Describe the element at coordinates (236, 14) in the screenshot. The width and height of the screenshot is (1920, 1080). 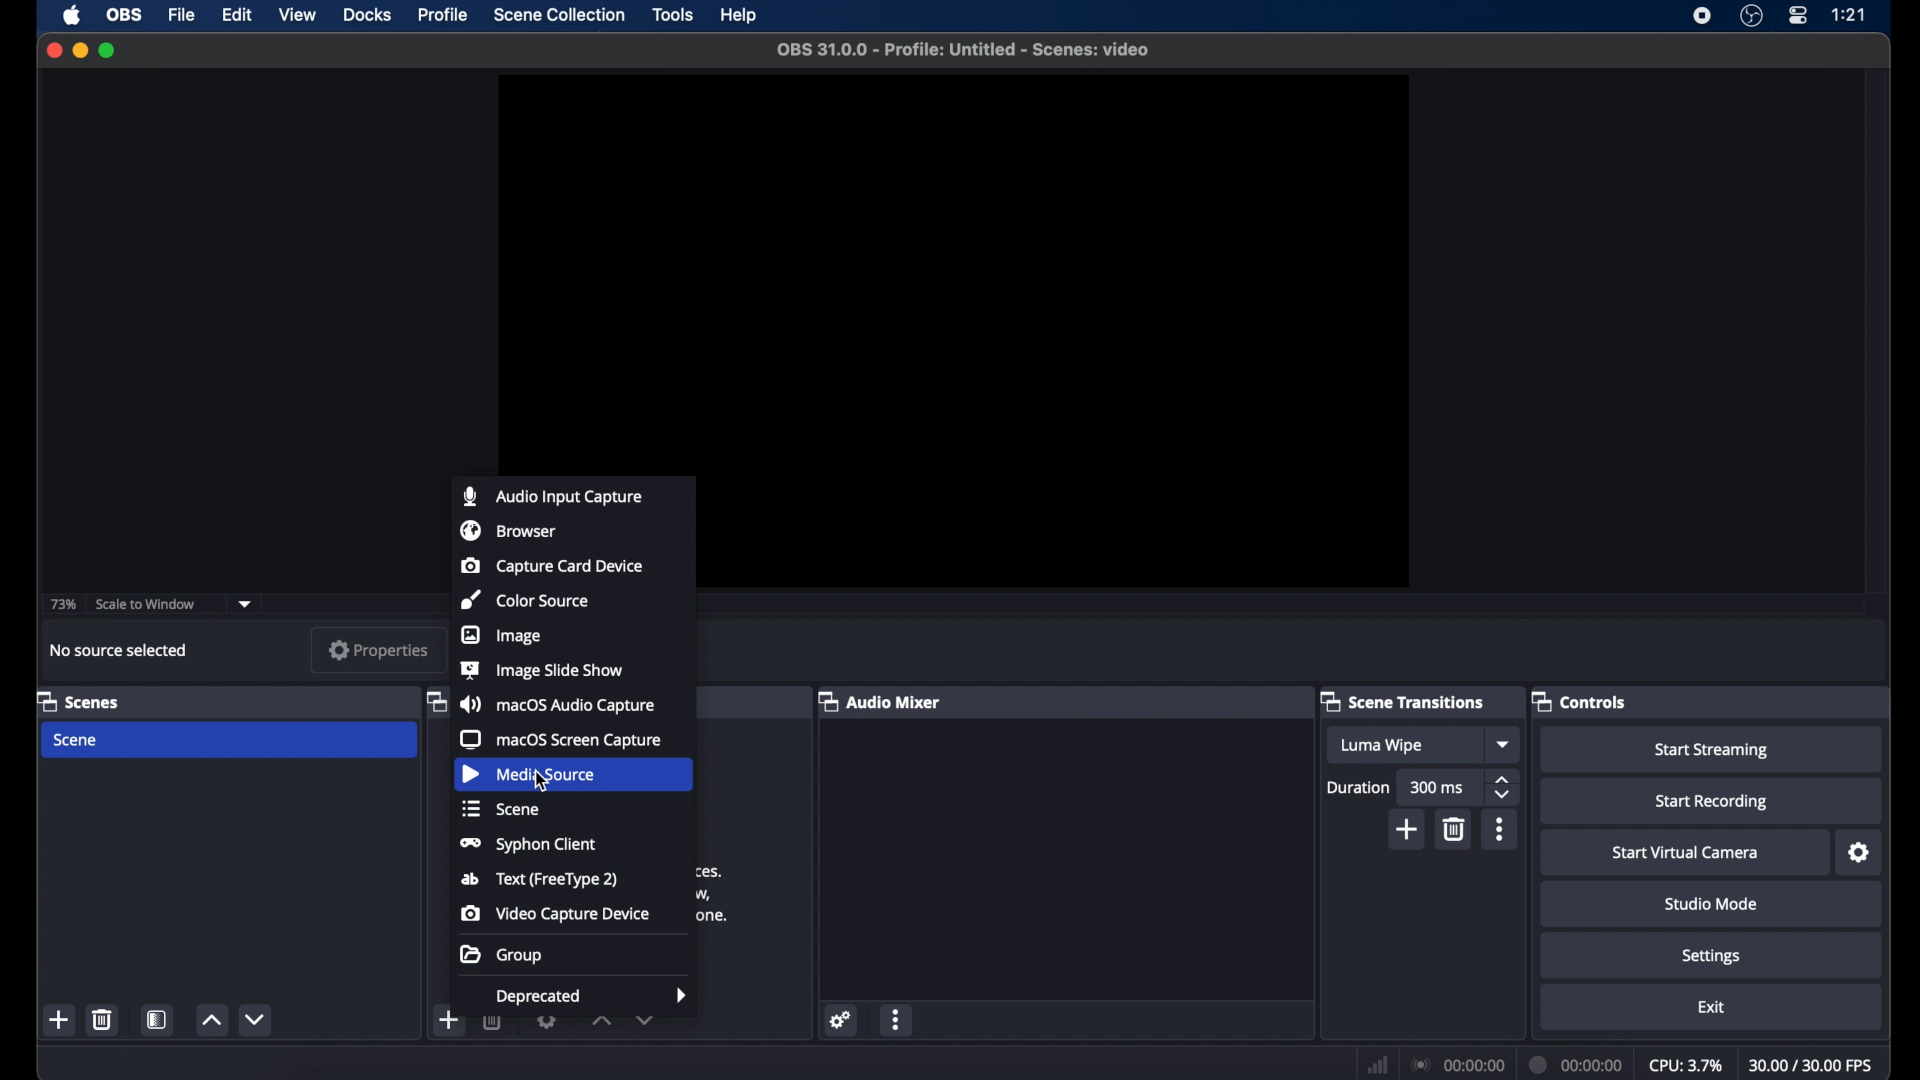
I see `edit` at that location.